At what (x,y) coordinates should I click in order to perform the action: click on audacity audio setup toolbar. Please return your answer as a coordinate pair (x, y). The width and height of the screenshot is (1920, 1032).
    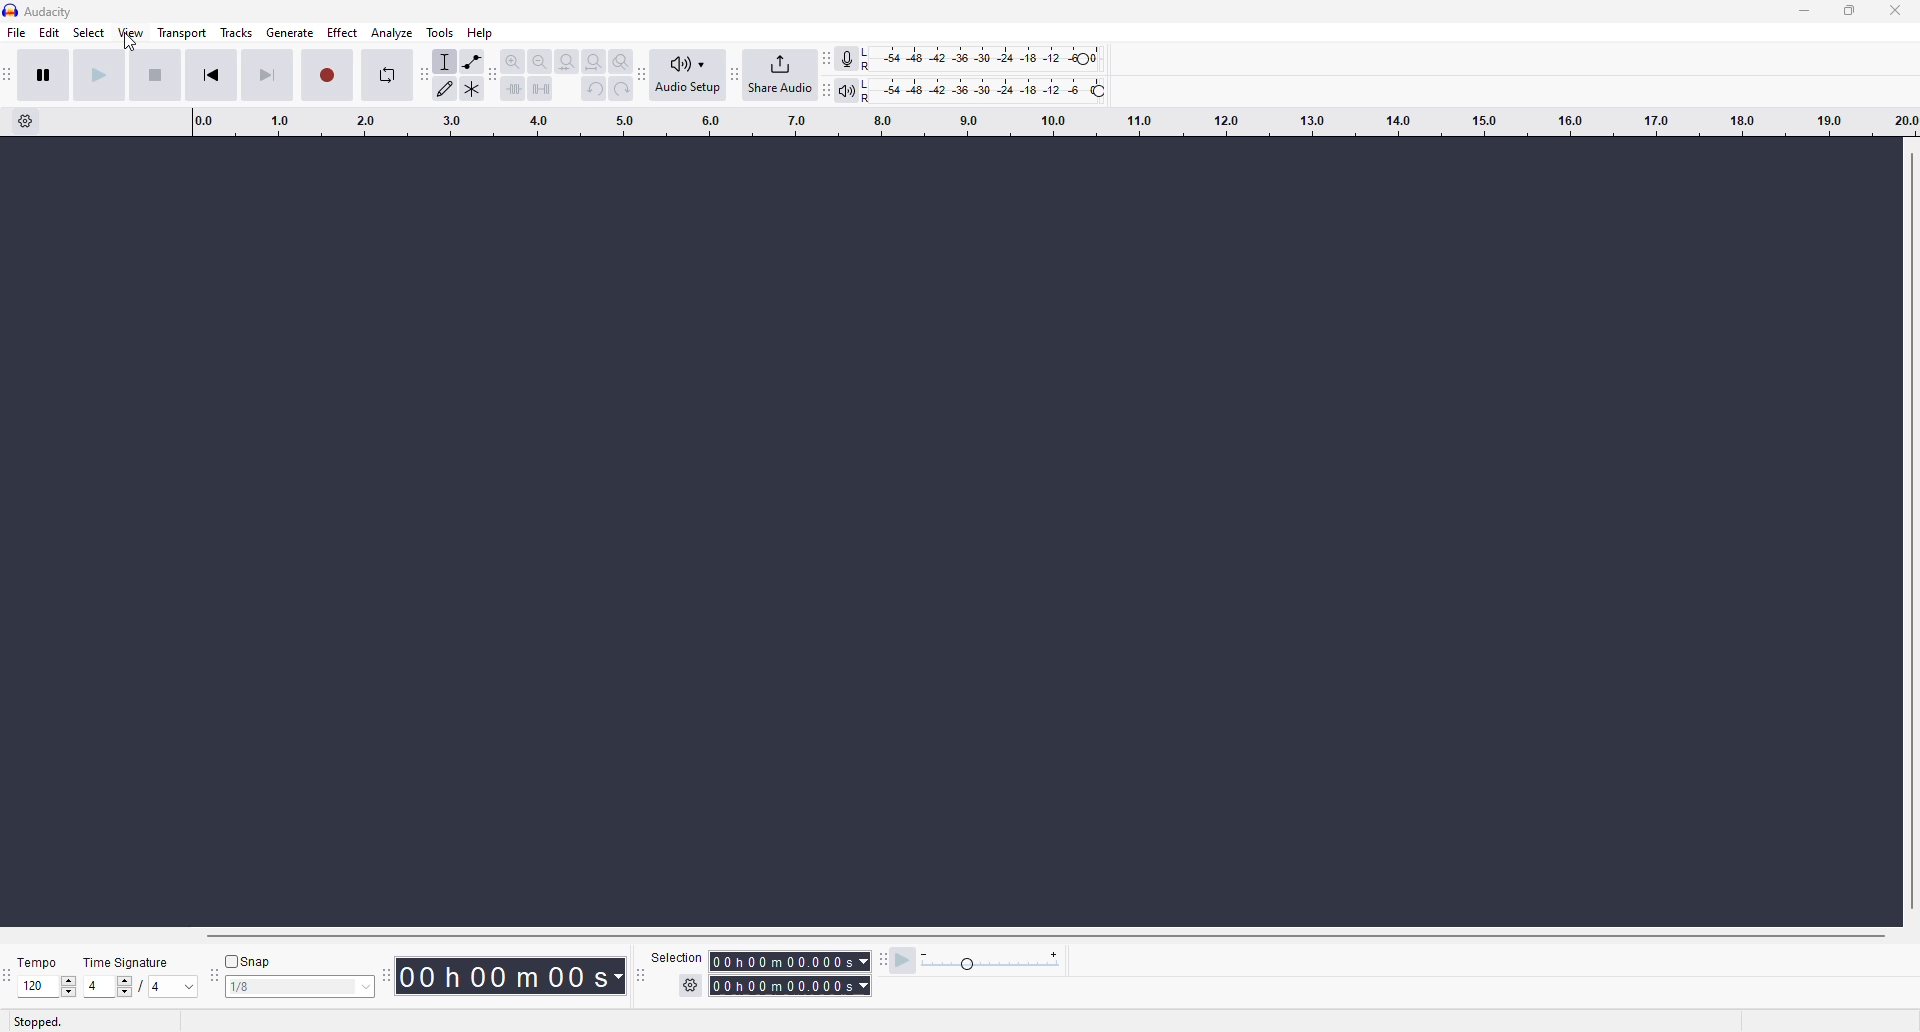
    Looking at the image, I should click on (644, 74).